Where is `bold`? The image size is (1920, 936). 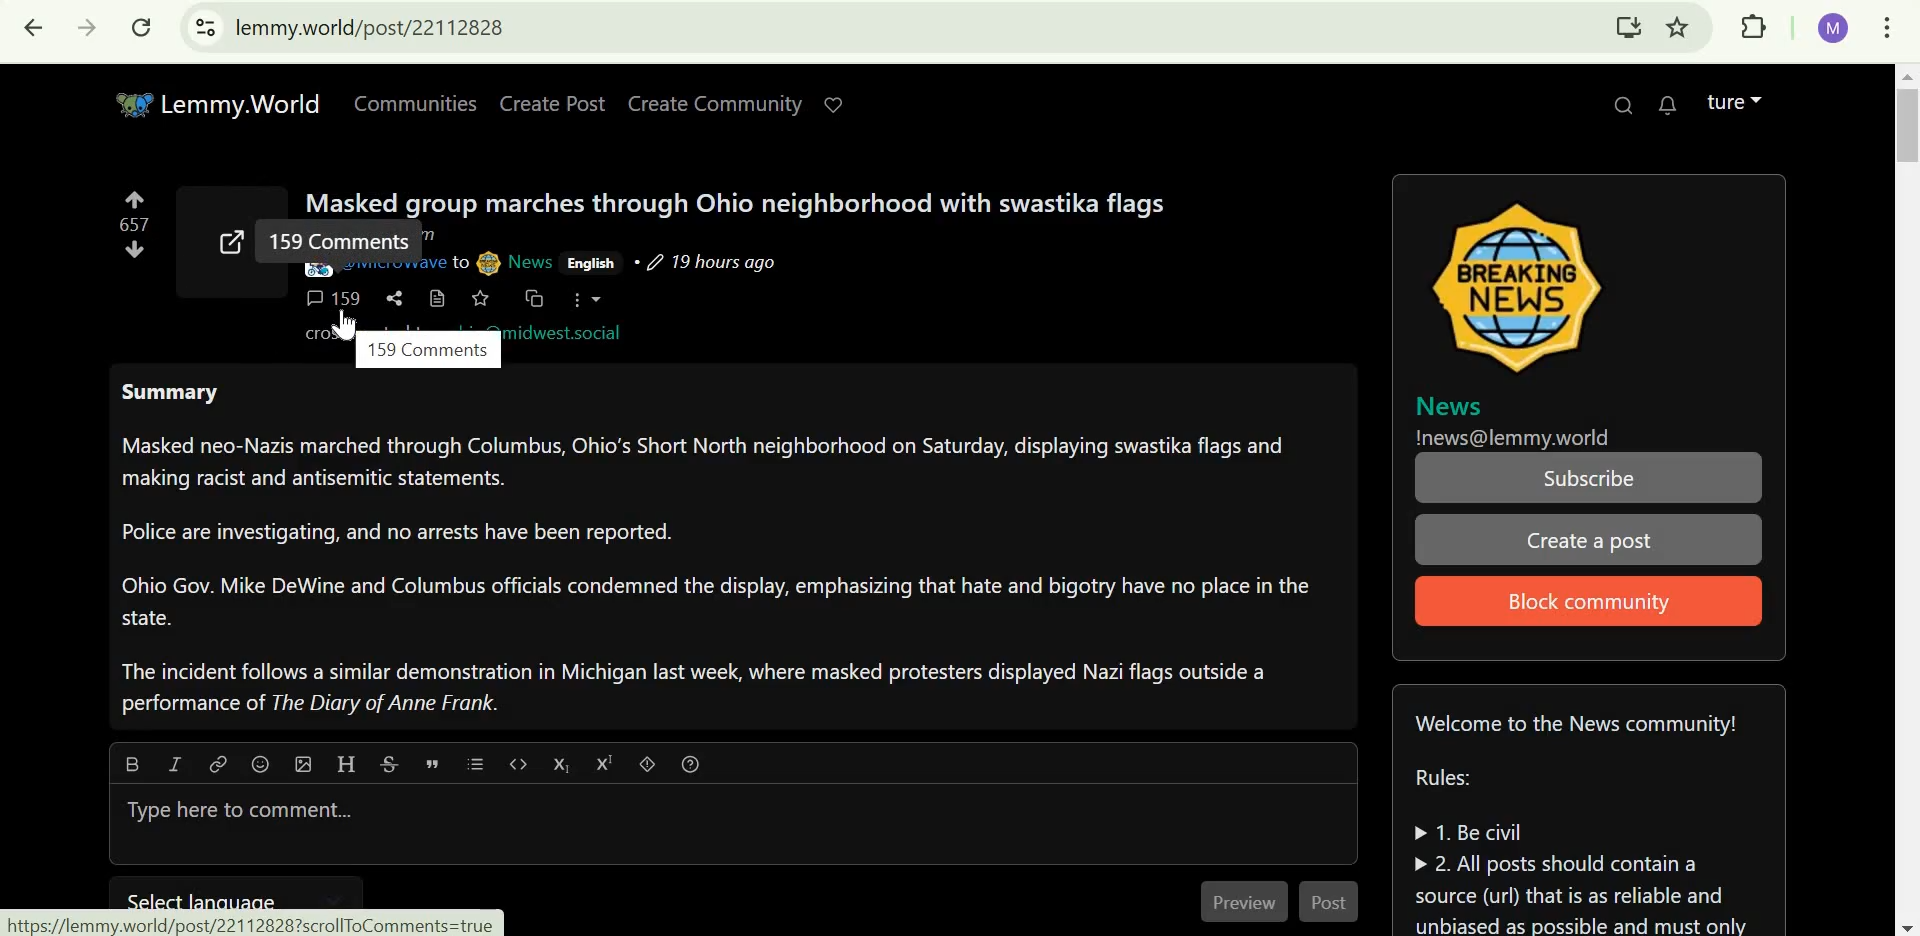
bold is located at coordinates (129, 763).